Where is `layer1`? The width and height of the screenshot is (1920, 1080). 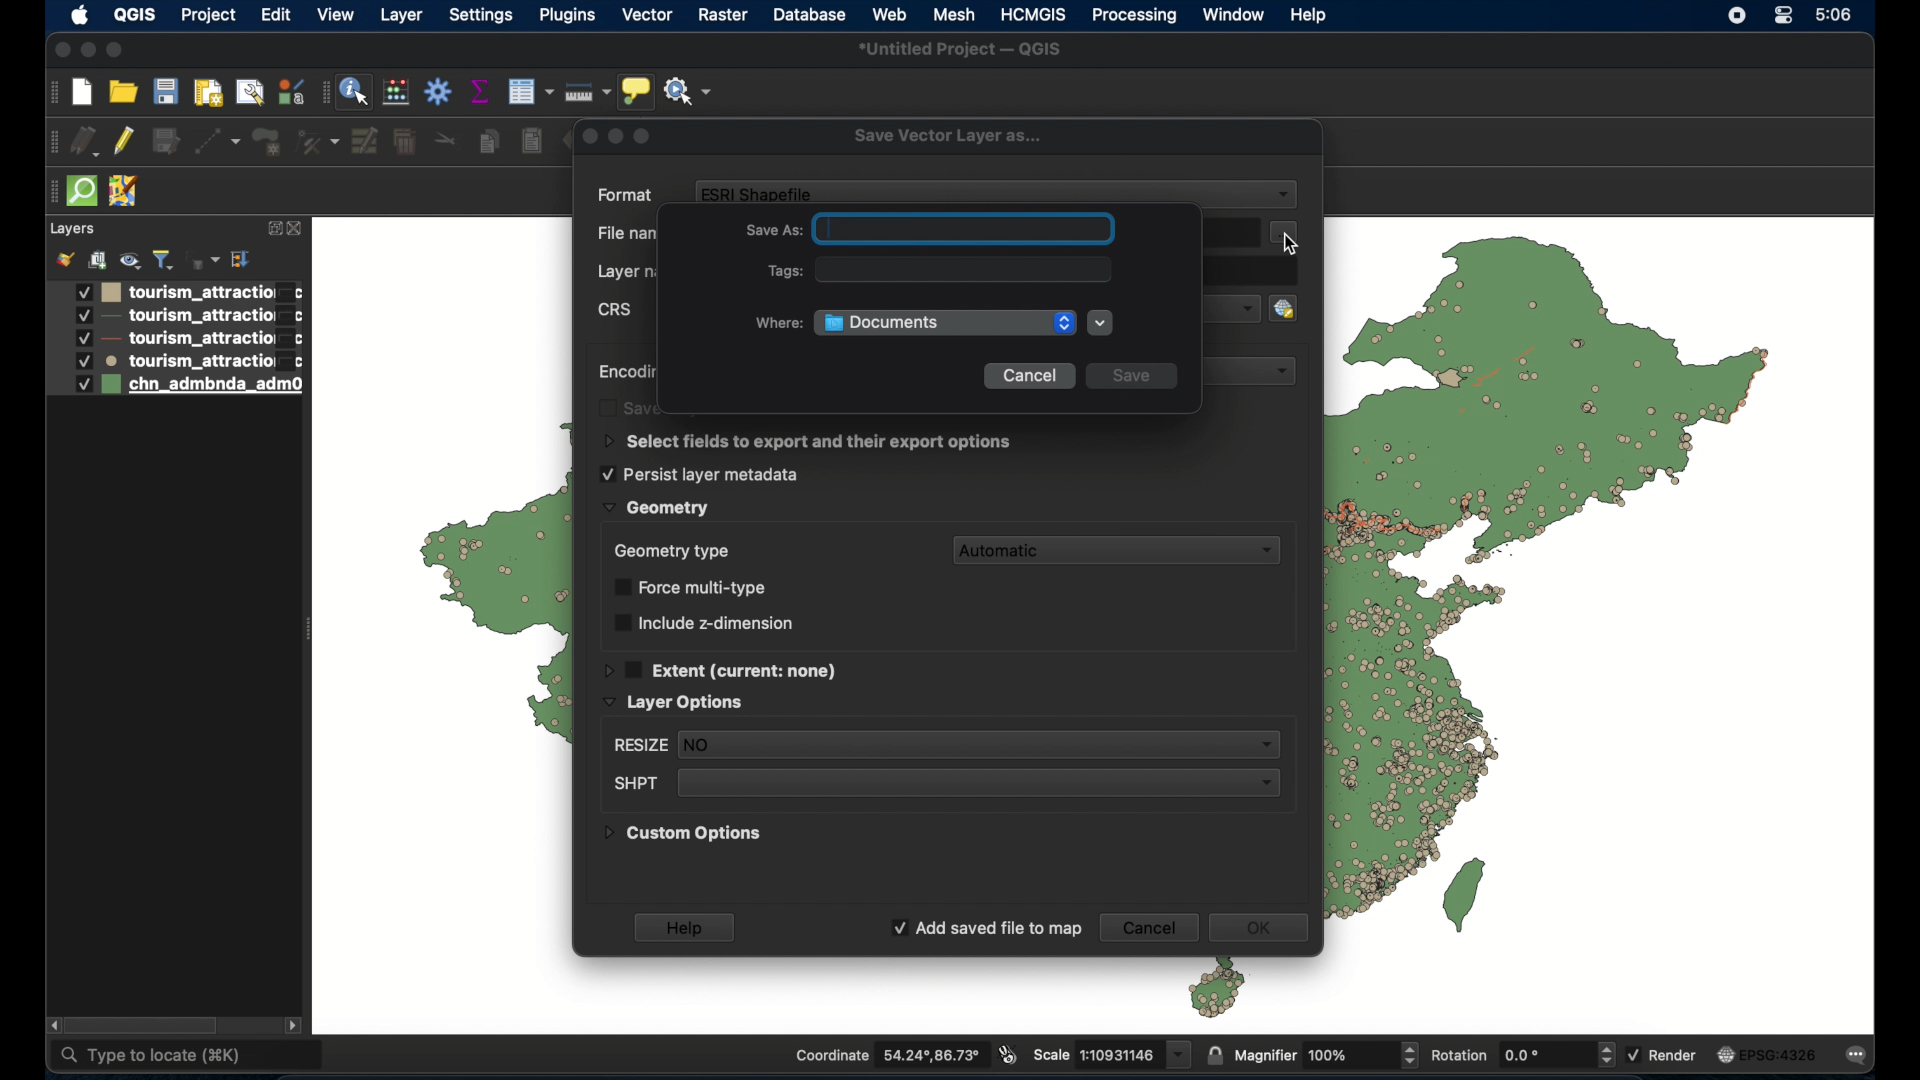 layer1 is located at coordinates (175, 292).